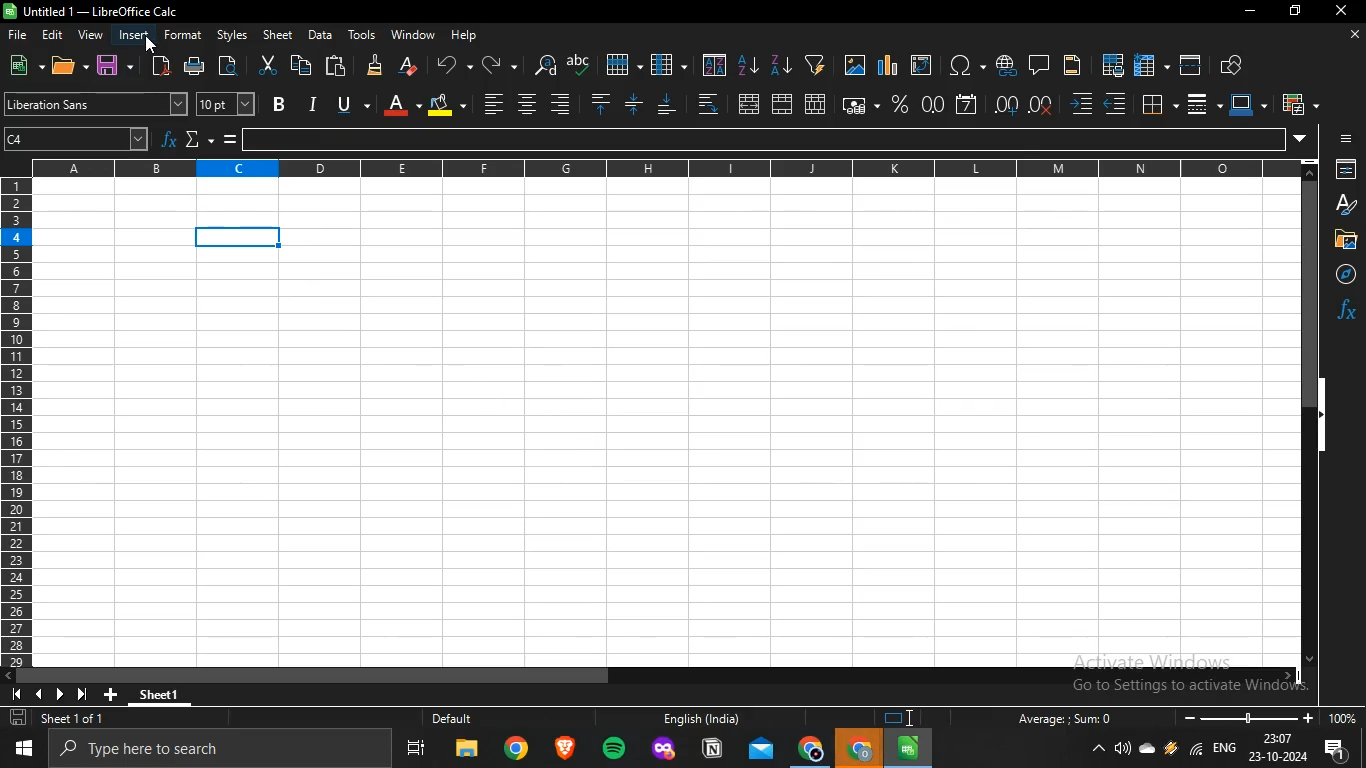  I want to click on insert charts, so click(888, 65).